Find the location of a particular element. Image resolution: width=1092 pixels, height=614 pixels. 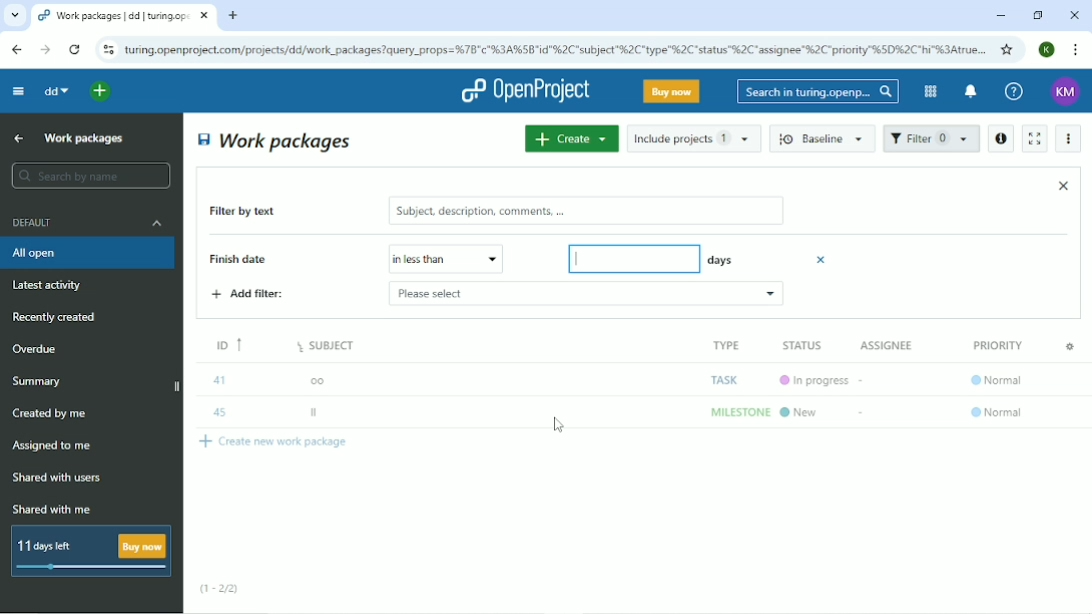

ASSIGNEE is located at coordinates (889, 345).